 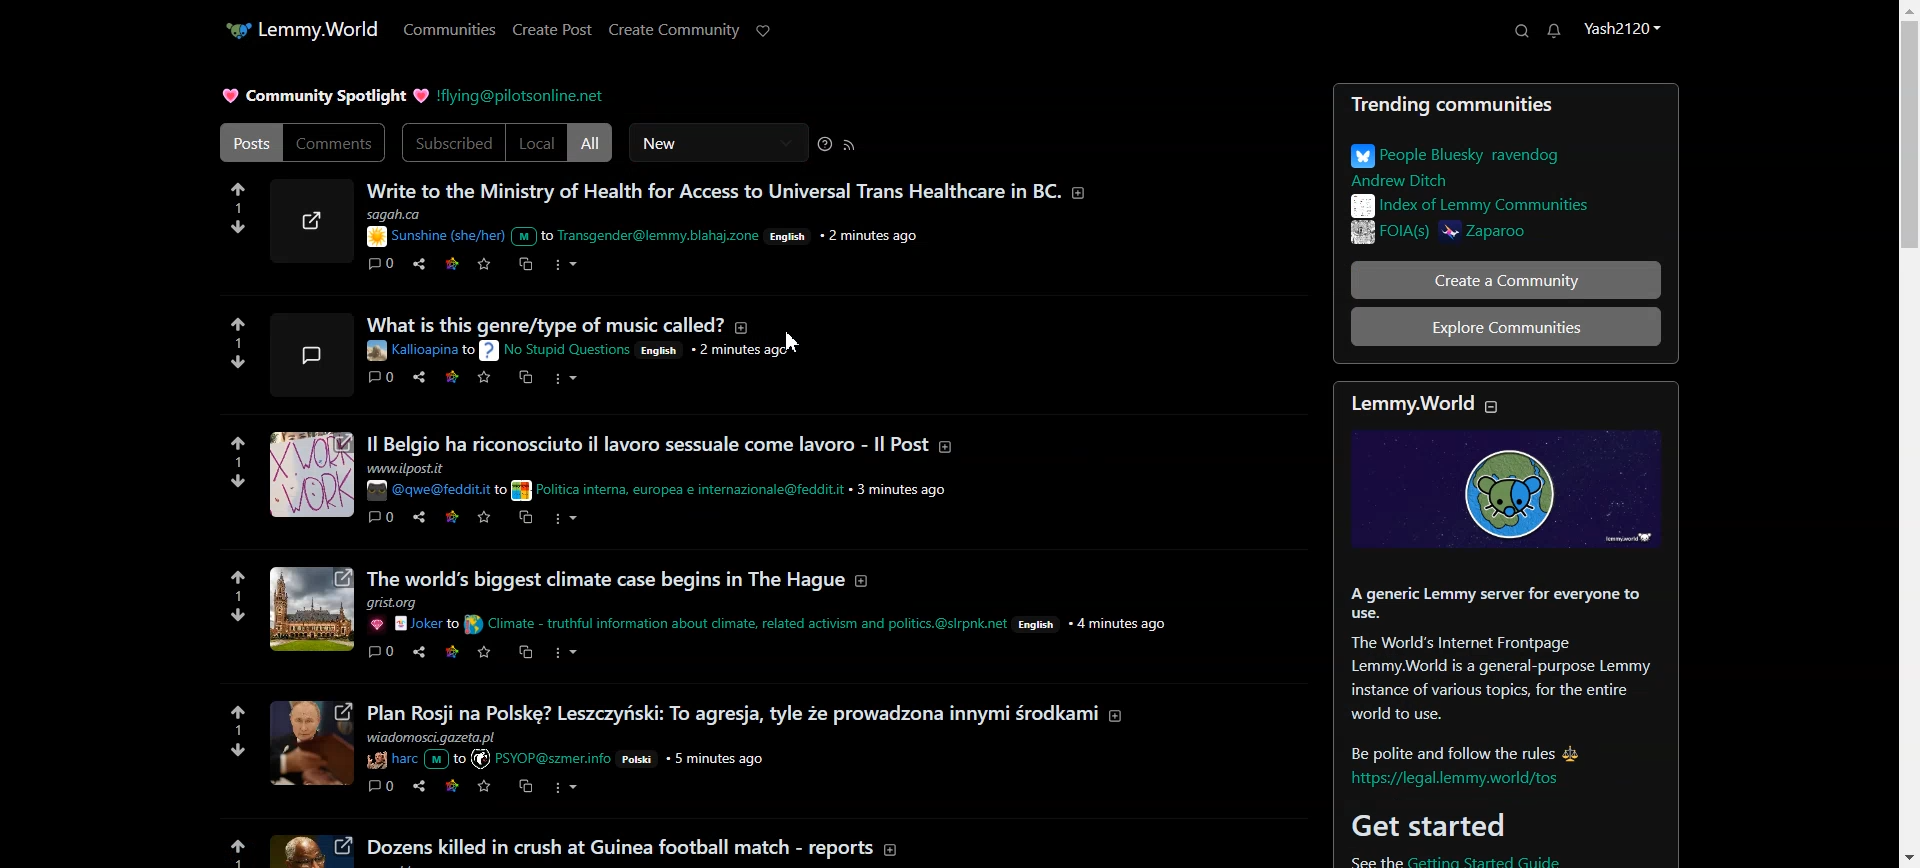 What do you see at coordinates (639, 761) in the screenshot?
I see `Polski` at bounding box center [639, 761].